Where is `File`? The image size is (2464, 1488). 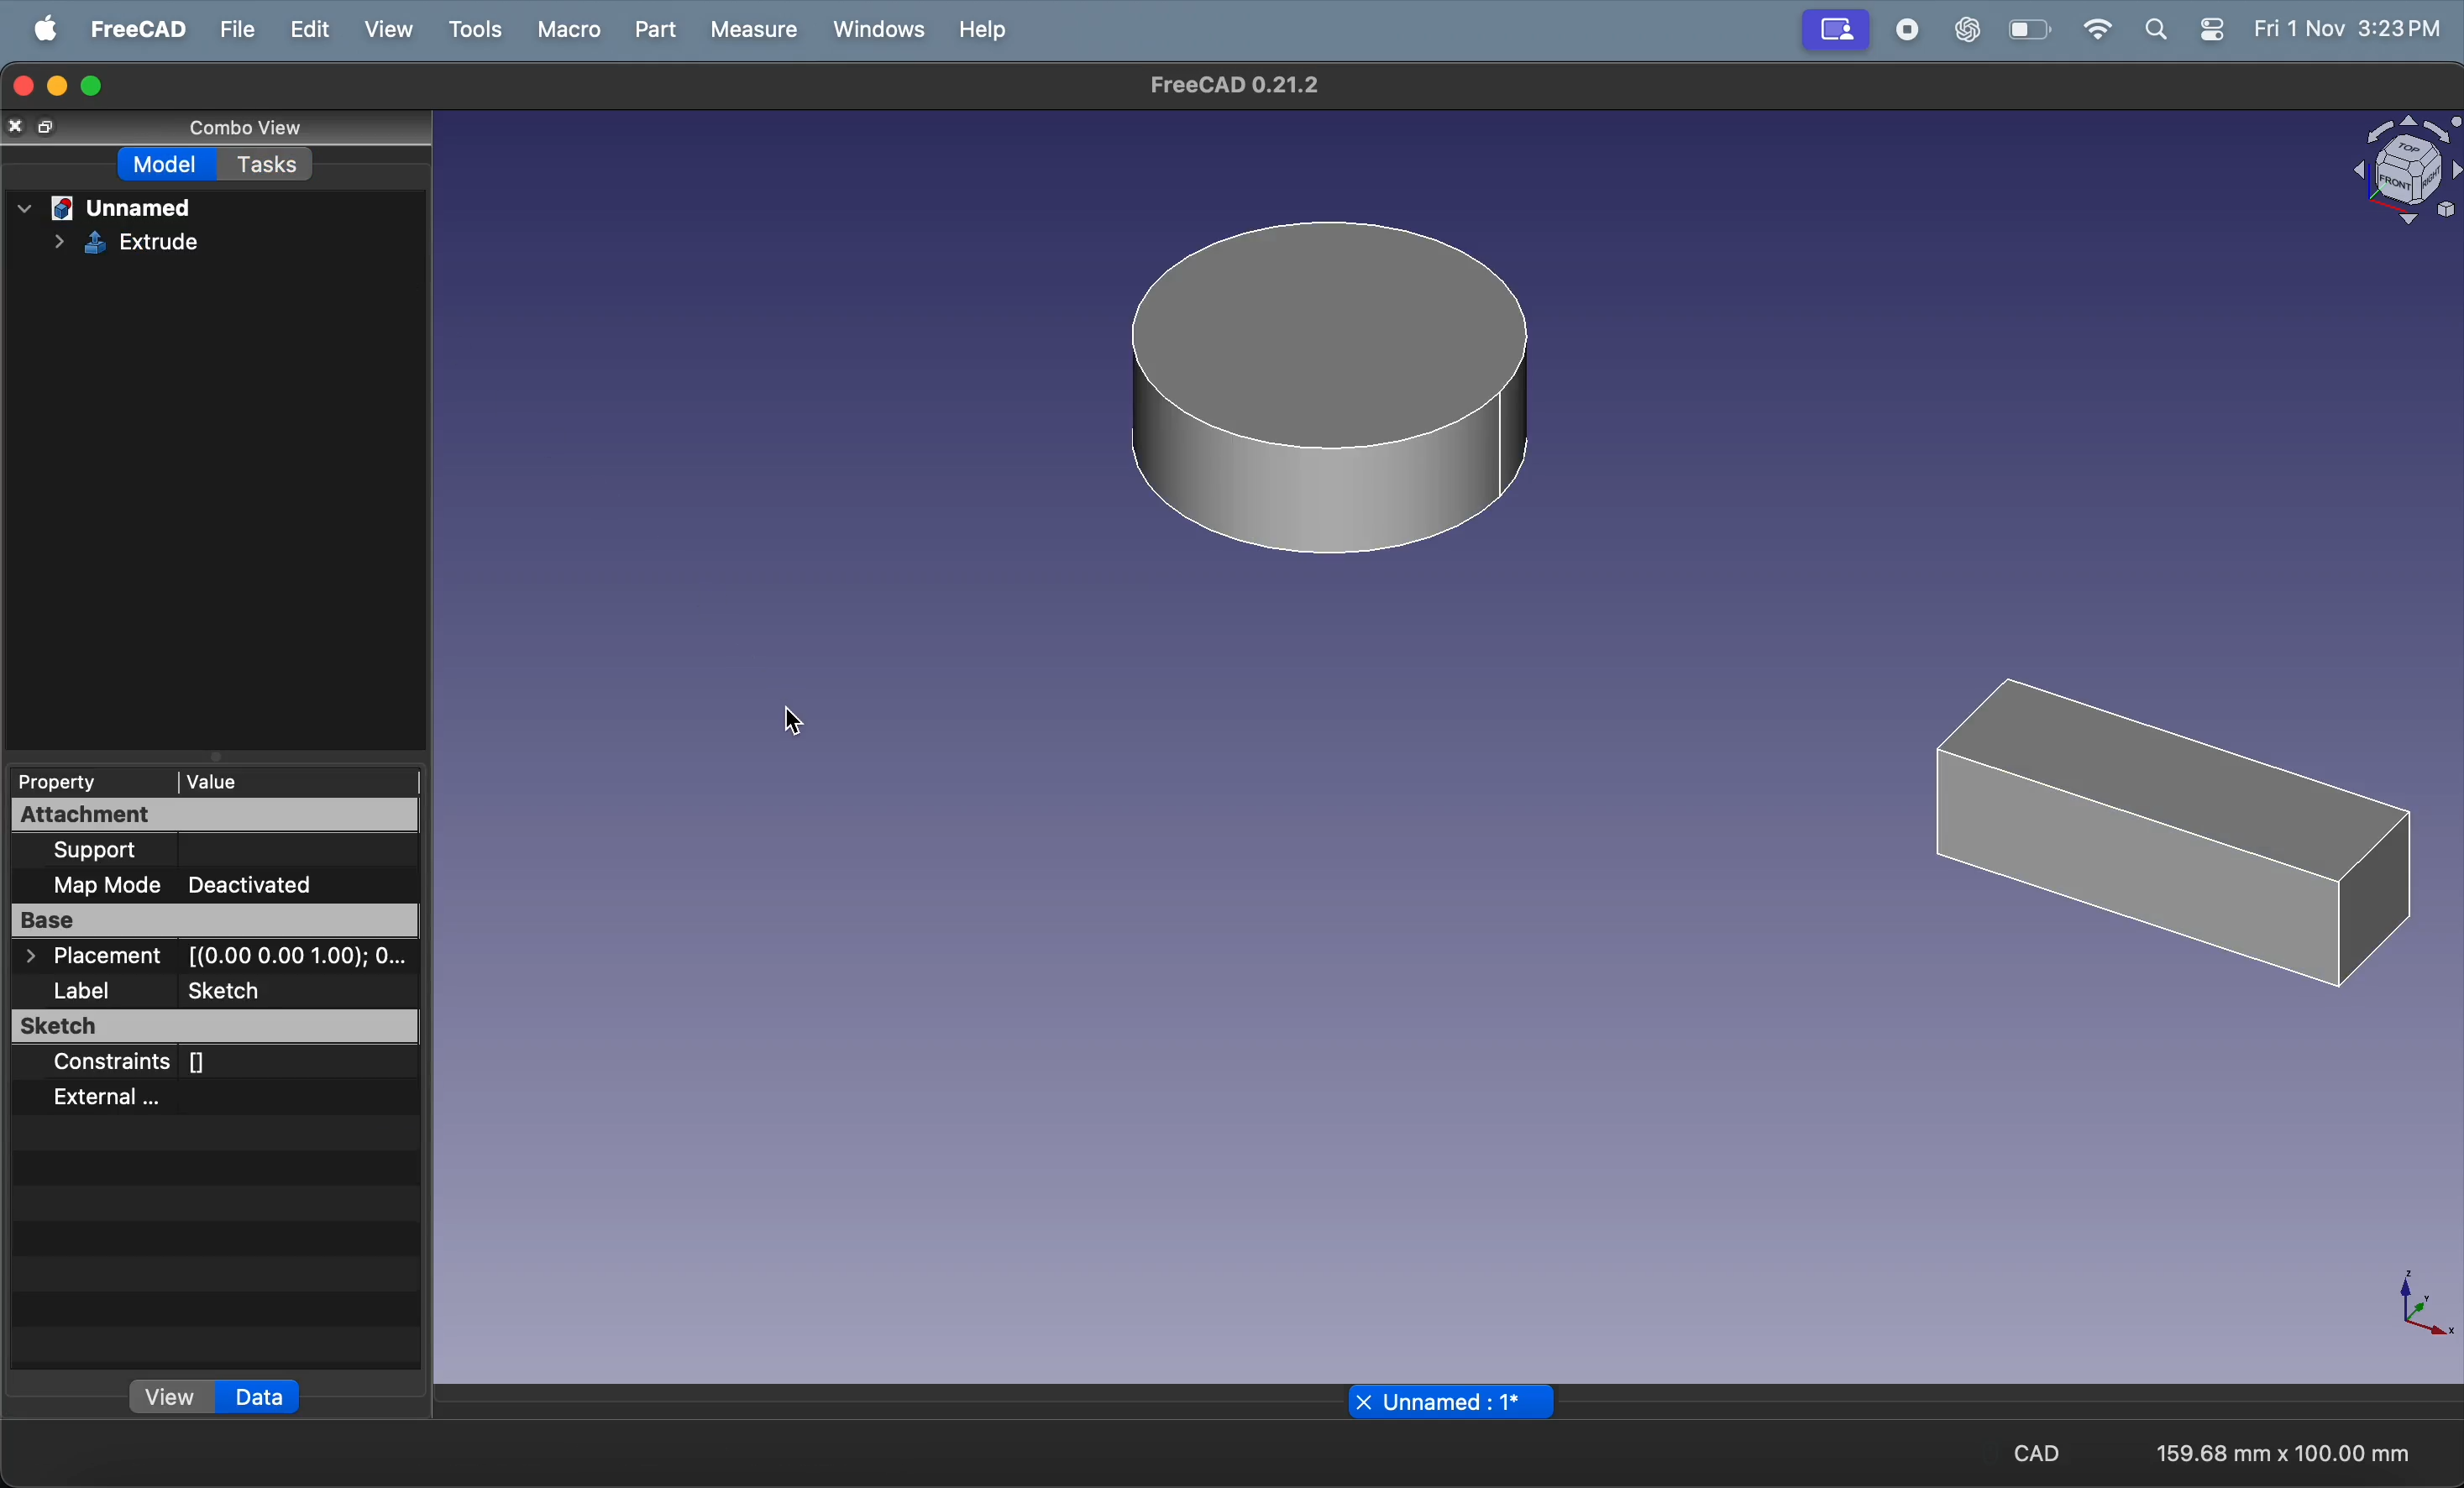 File is located at coordinates (235, 29).